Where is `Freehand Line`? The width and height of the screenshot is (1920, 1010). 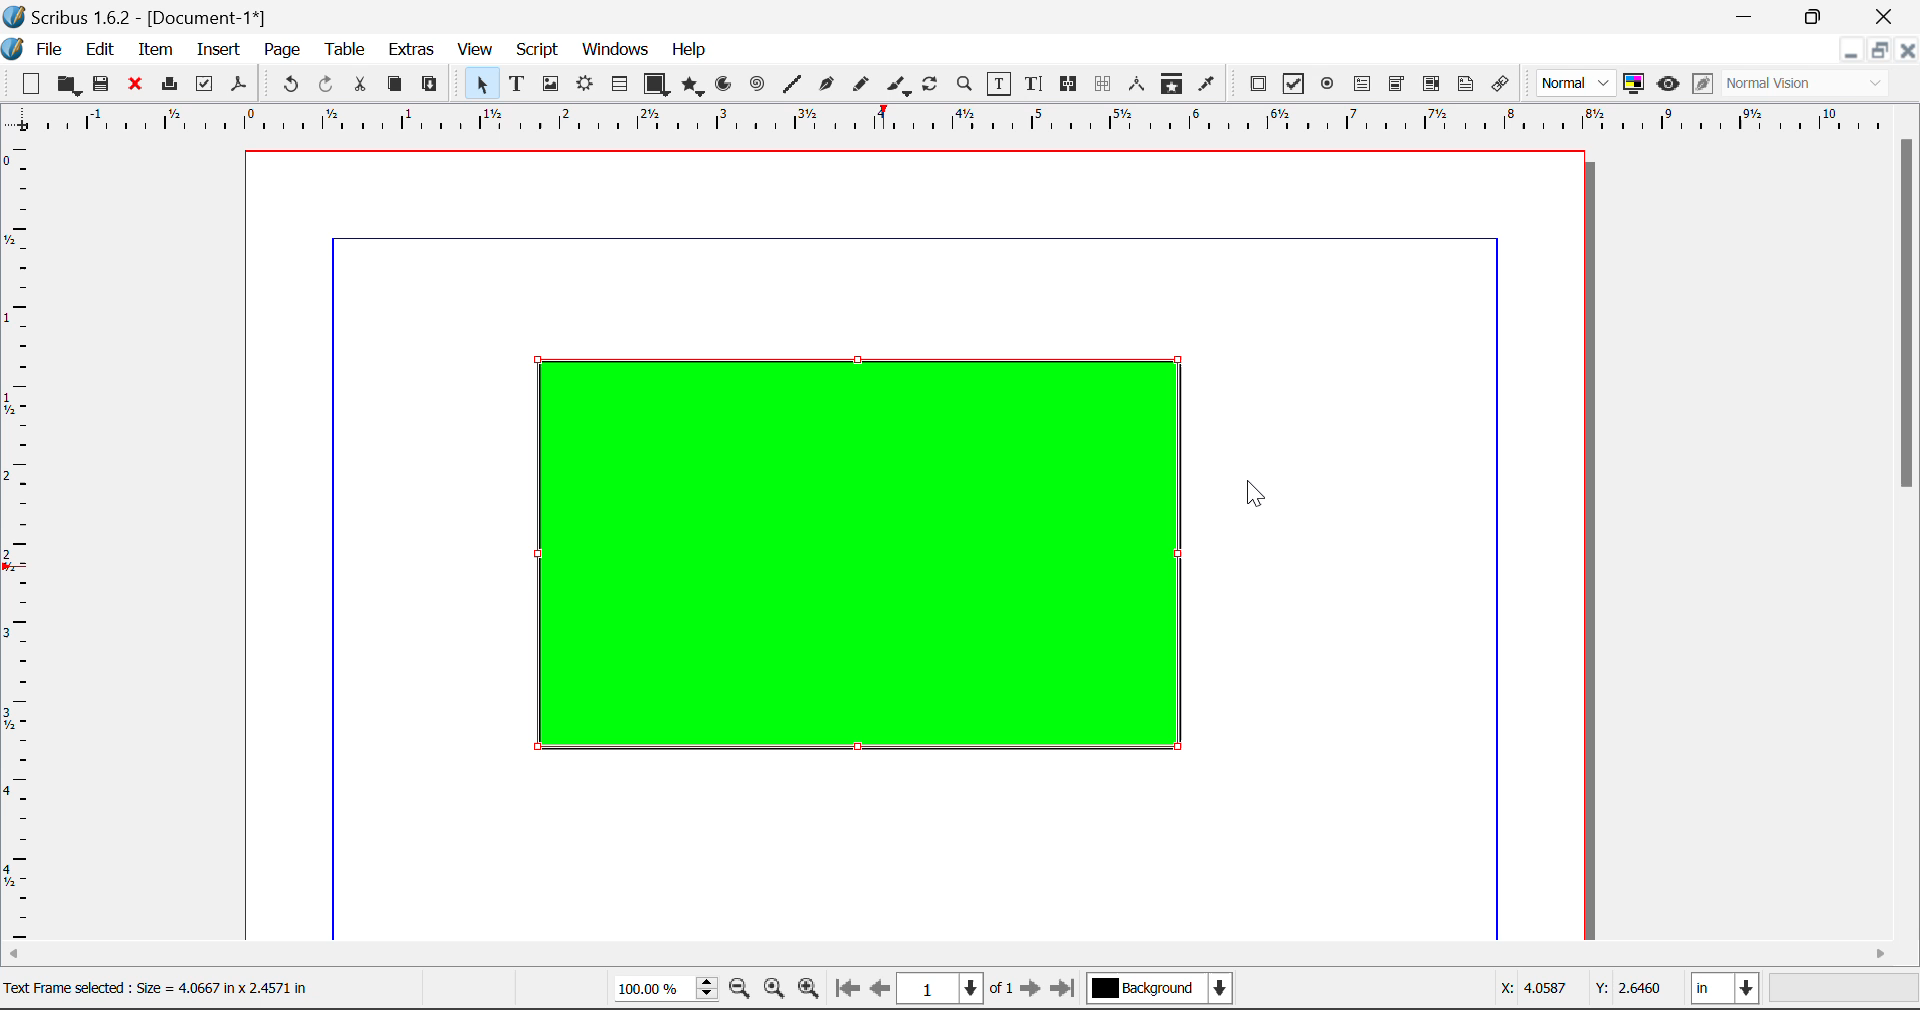
Freehand Line is located at coordinates (859, 85).